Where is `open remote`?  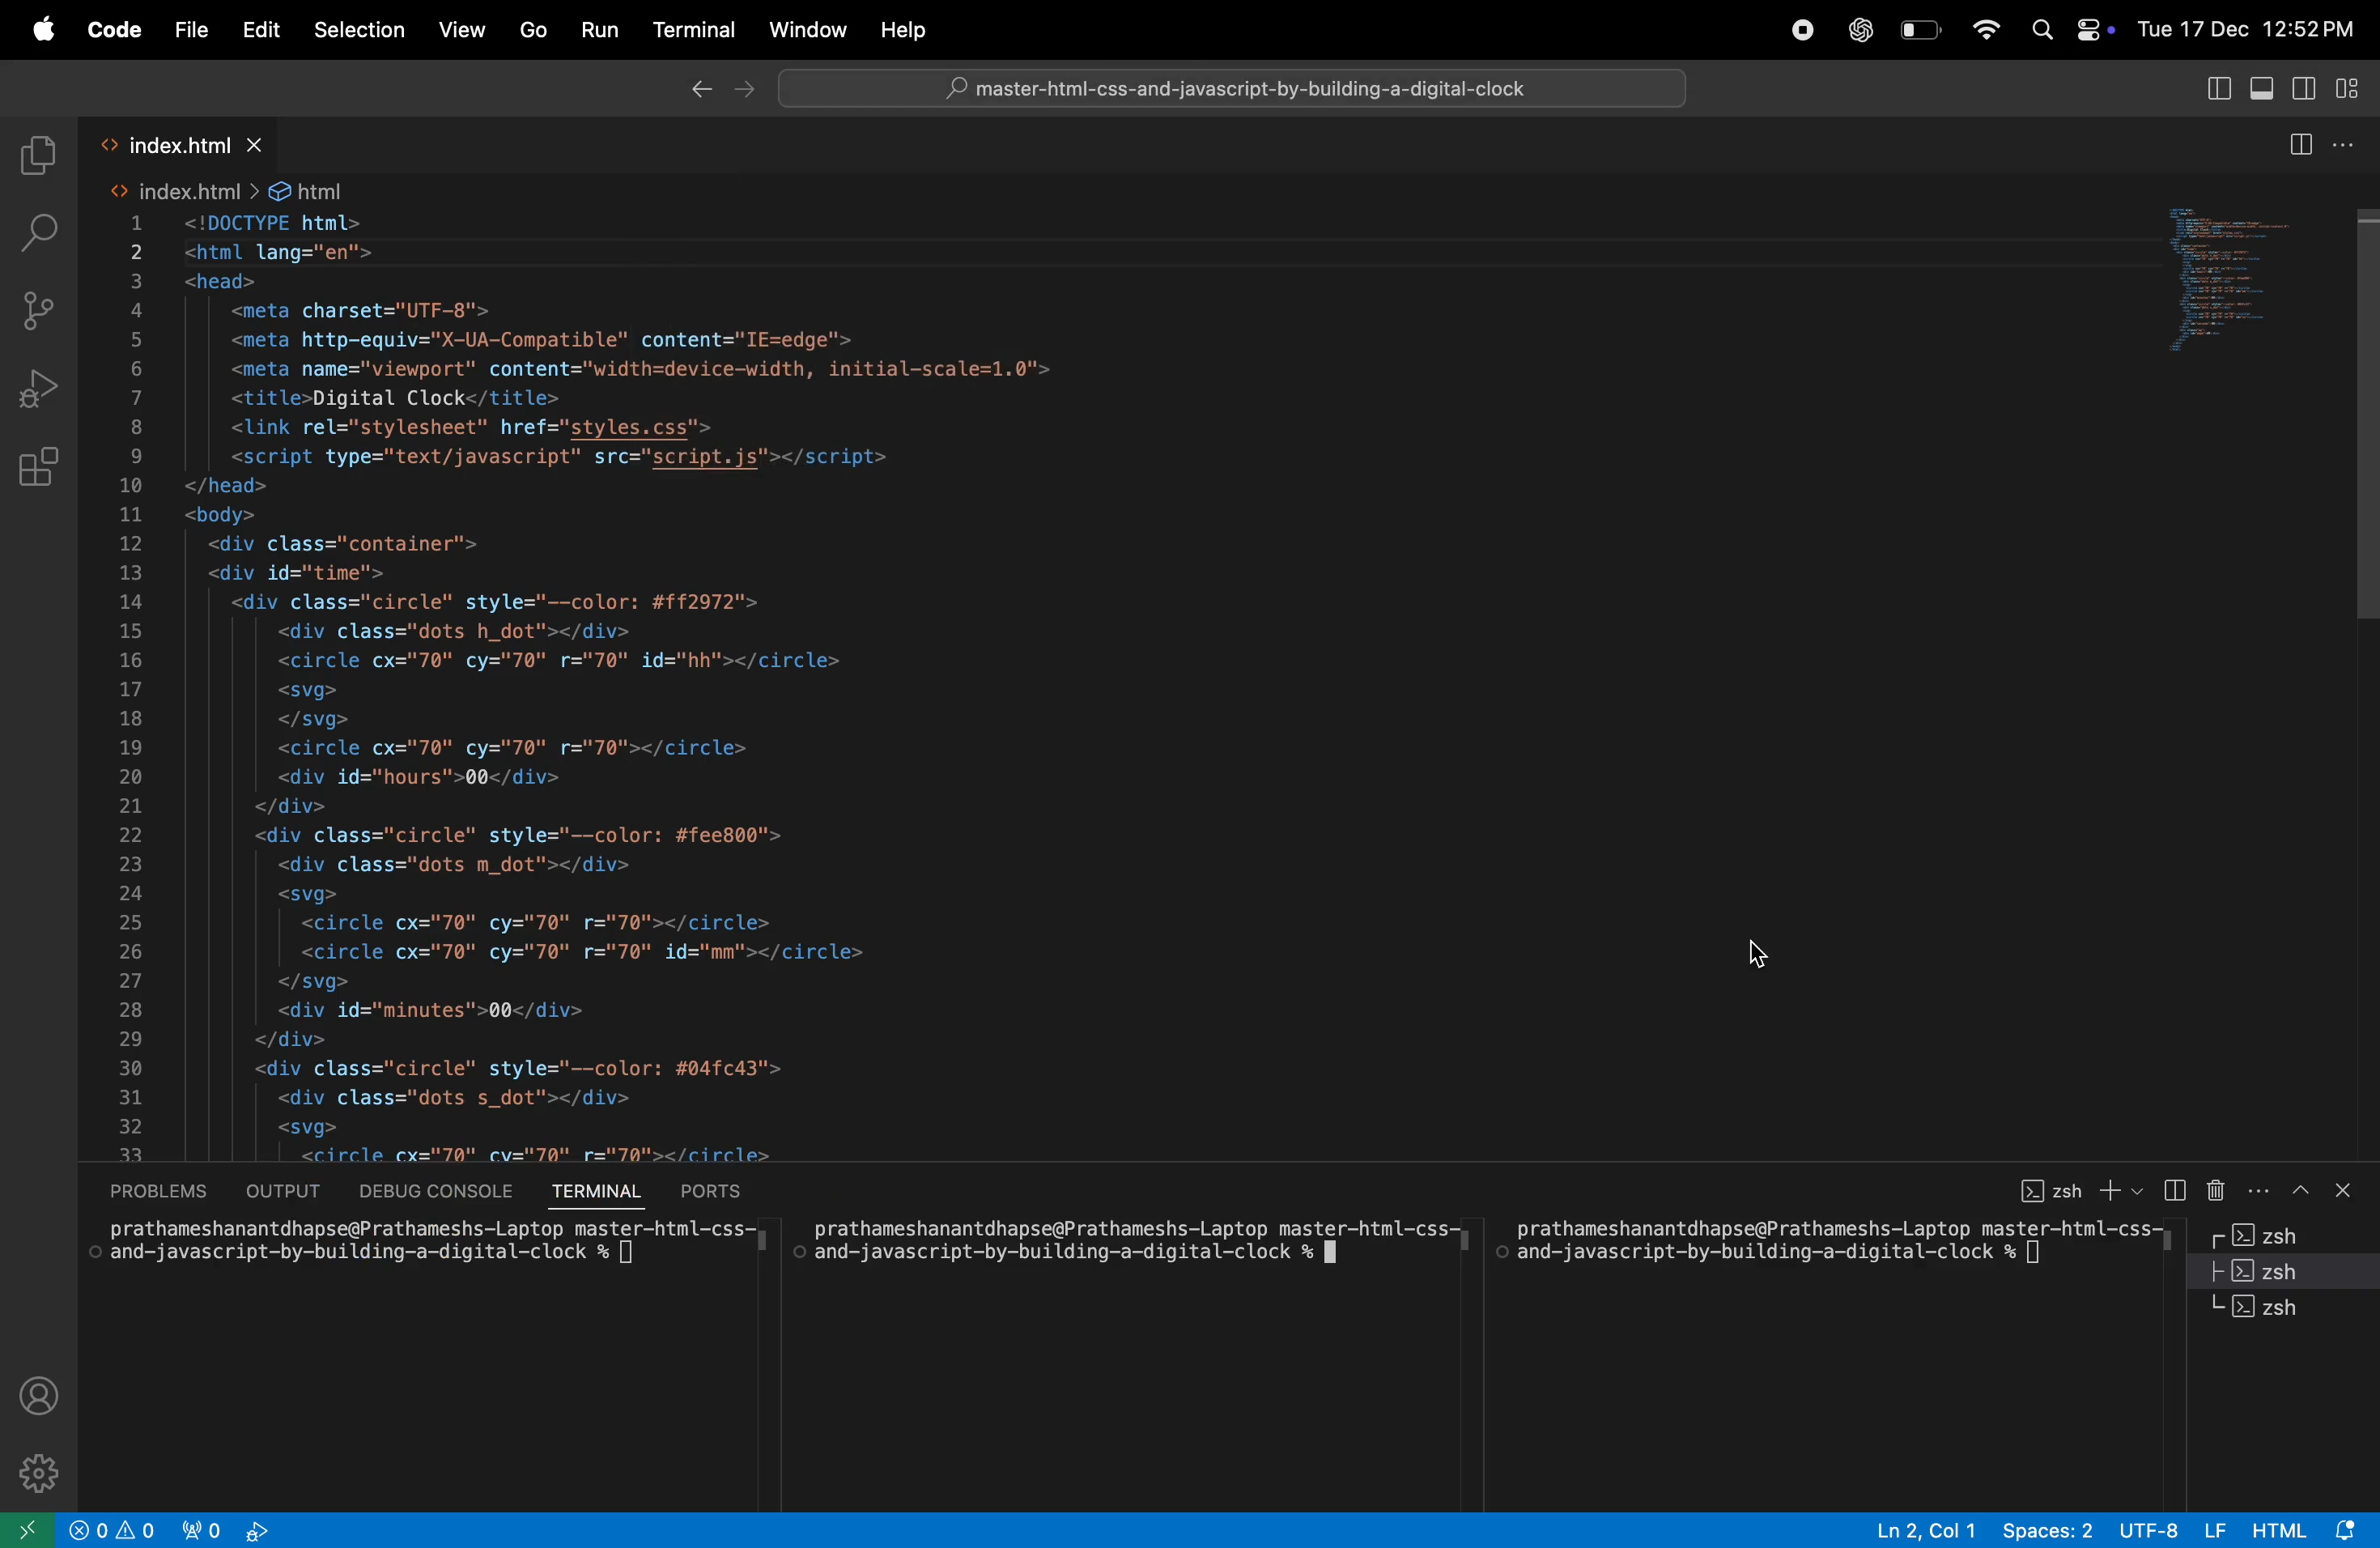 open remote is located at coordinates (31, 1530).